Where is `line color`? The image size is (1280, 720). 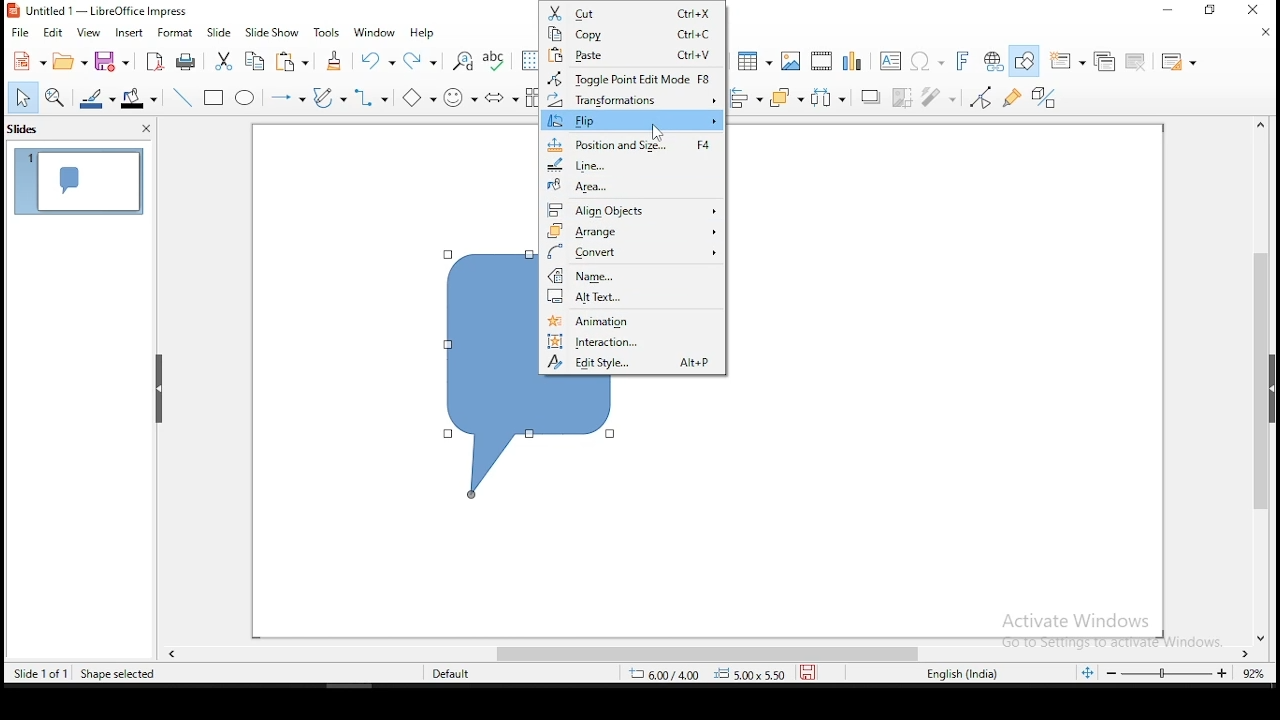
line color is located at coordinates (95, 98).